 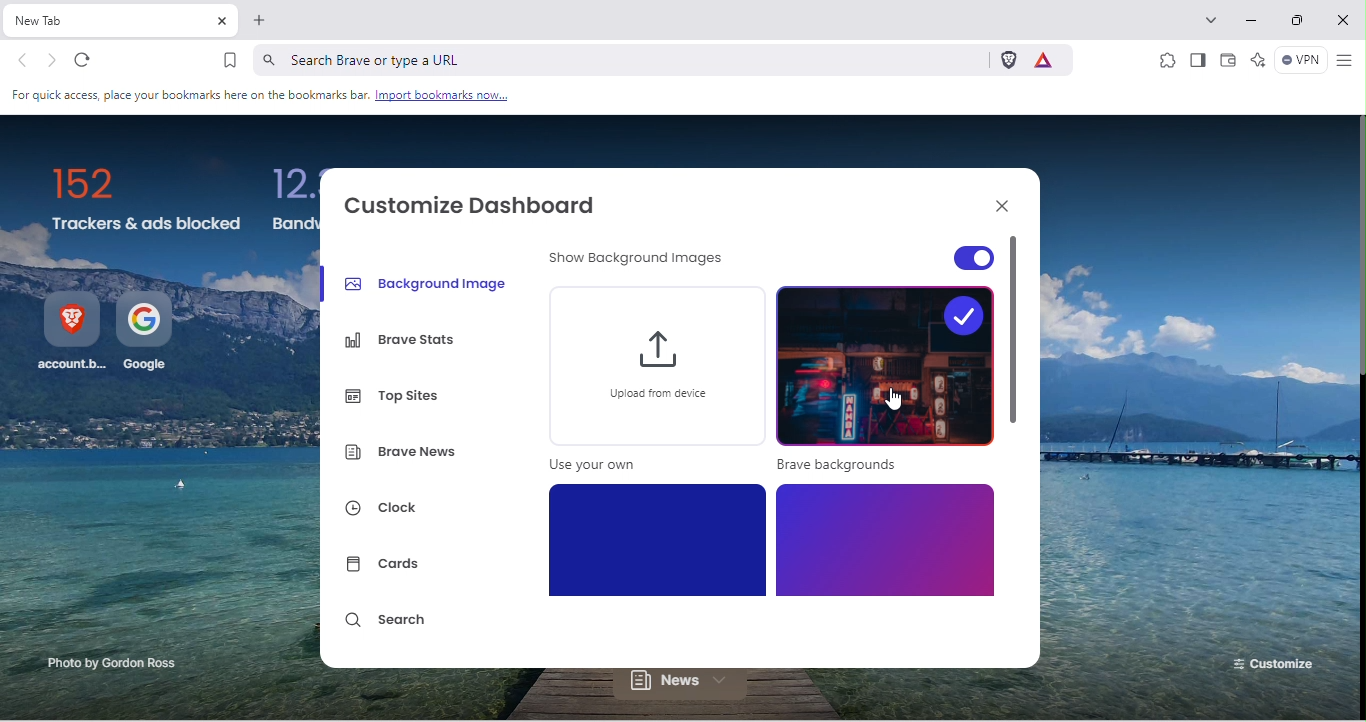 What do you see at coordinates (1049, 59) in the screenshot?
I see `Brave rewards` at bounding box center [1049, 59].